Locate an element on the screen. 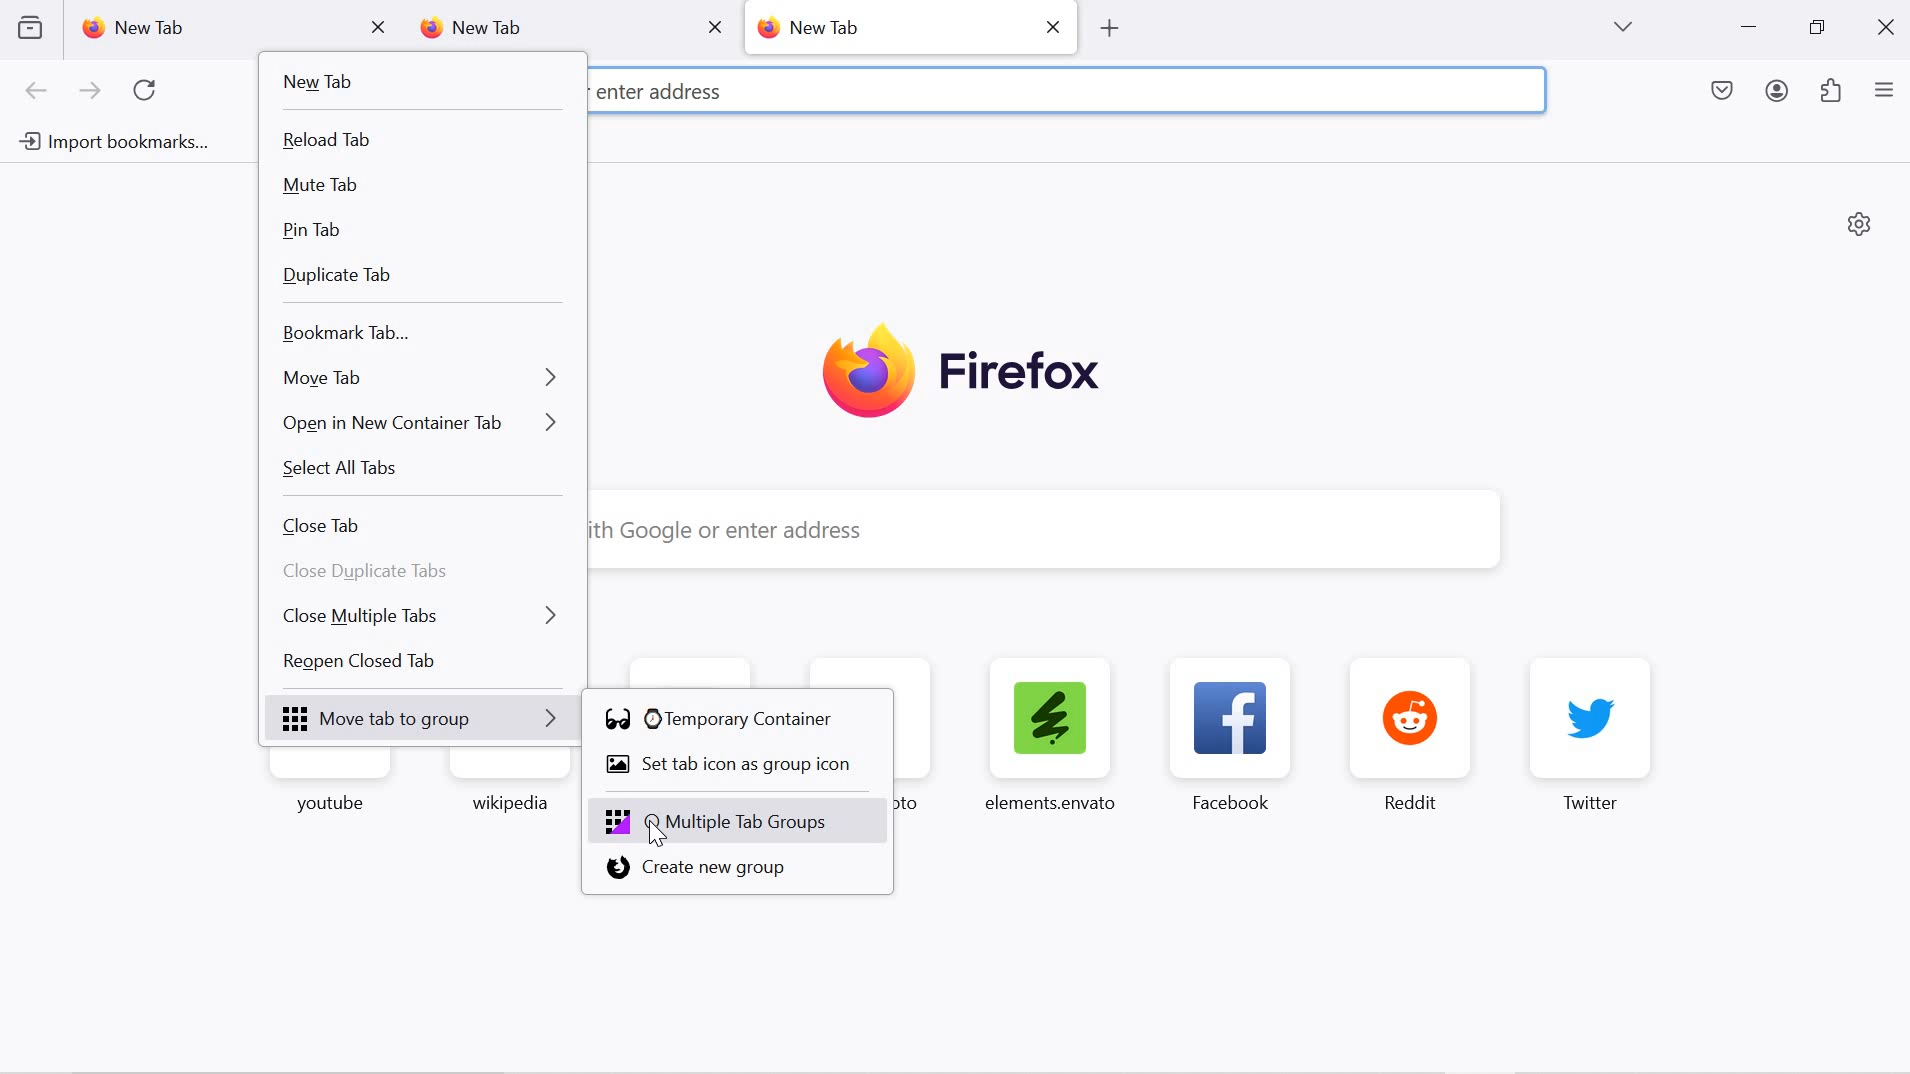 This screenshot has width=1910, height=1074. reload tab is located at coordinates (420, 141).